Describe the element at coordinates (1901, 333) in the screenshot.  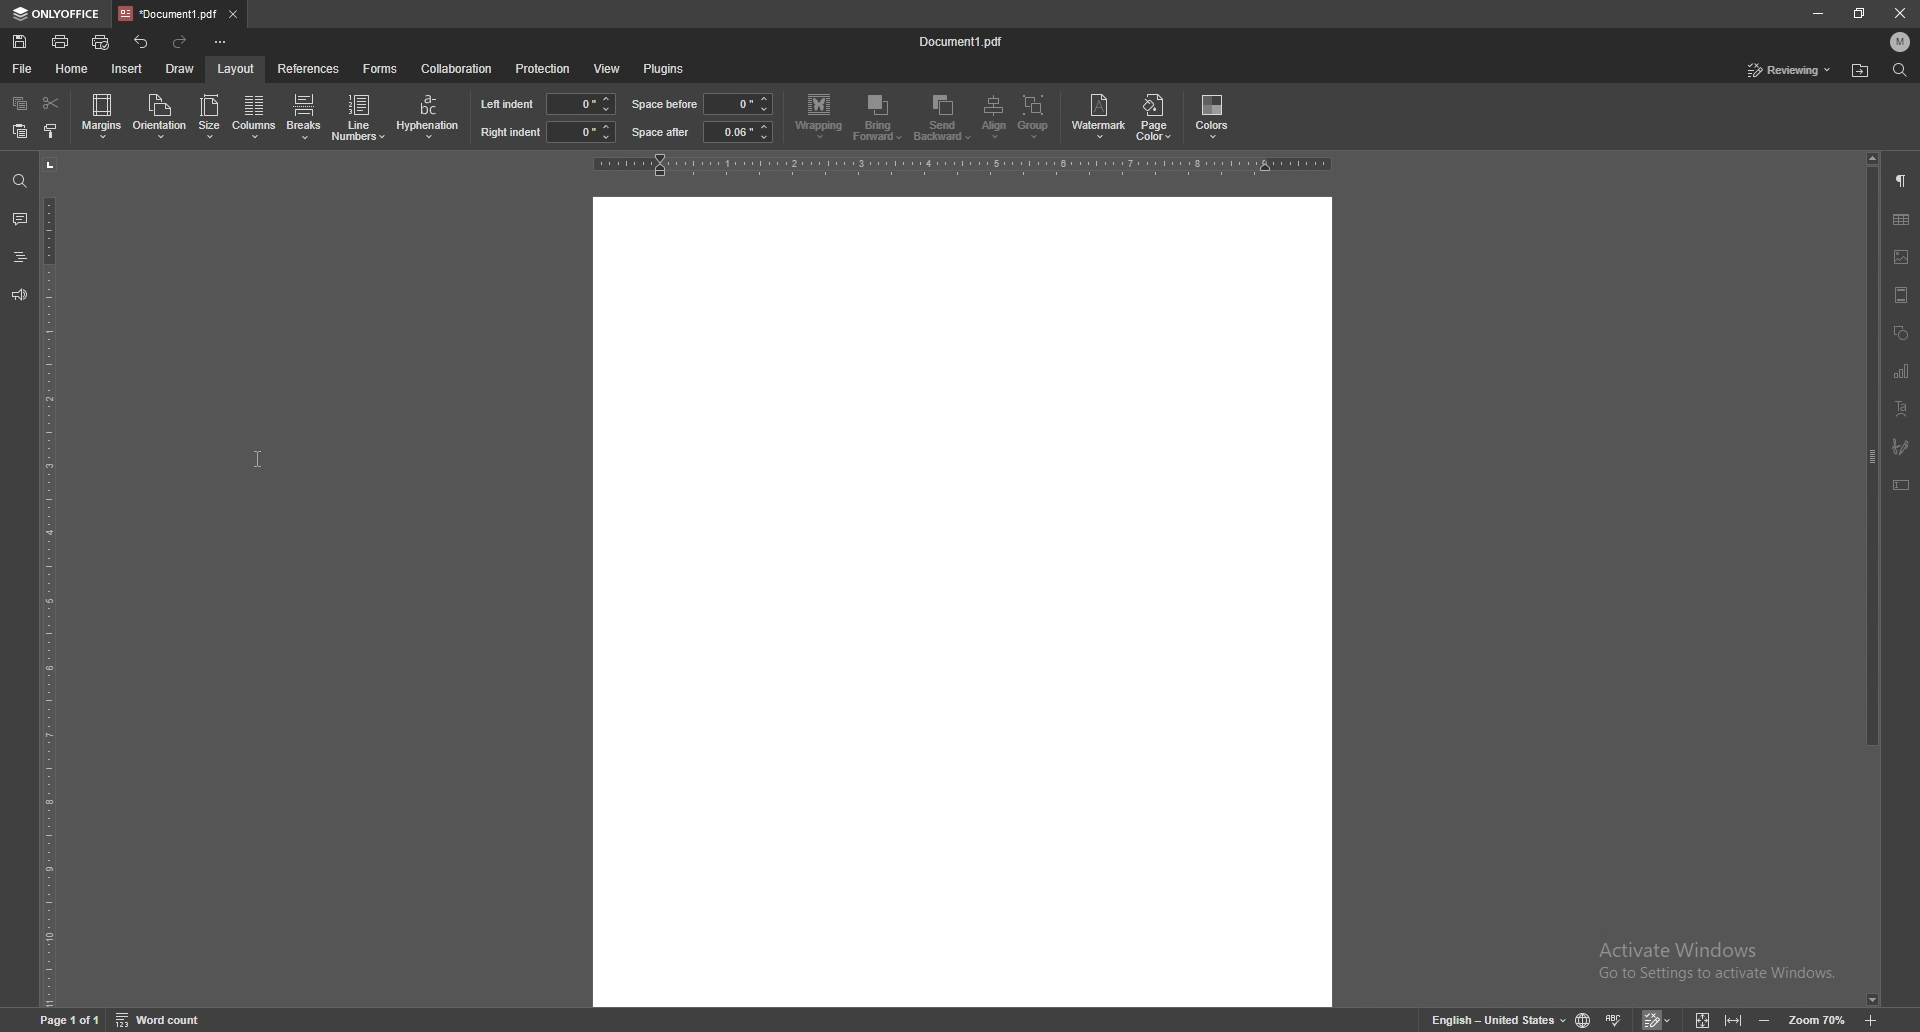
I see `shapes` at that location.